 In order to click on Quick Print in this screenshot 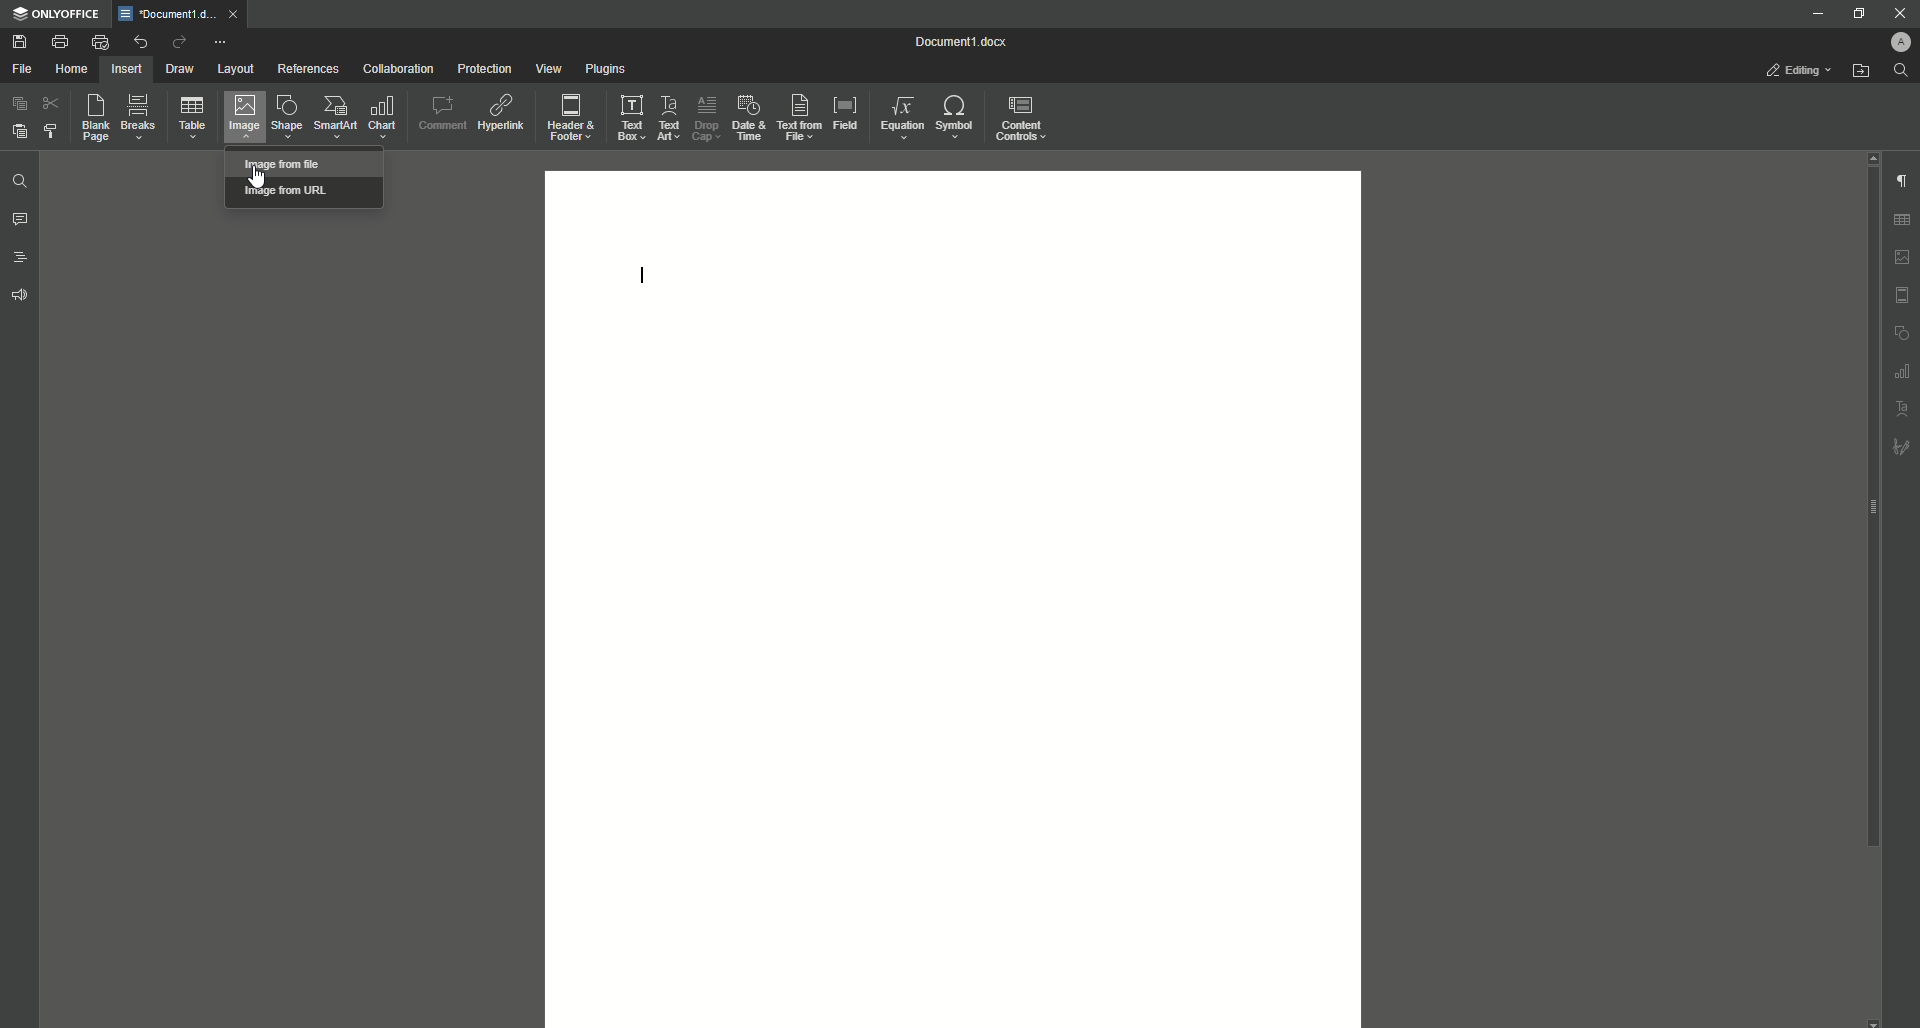, I will do `click(100, 43)`.